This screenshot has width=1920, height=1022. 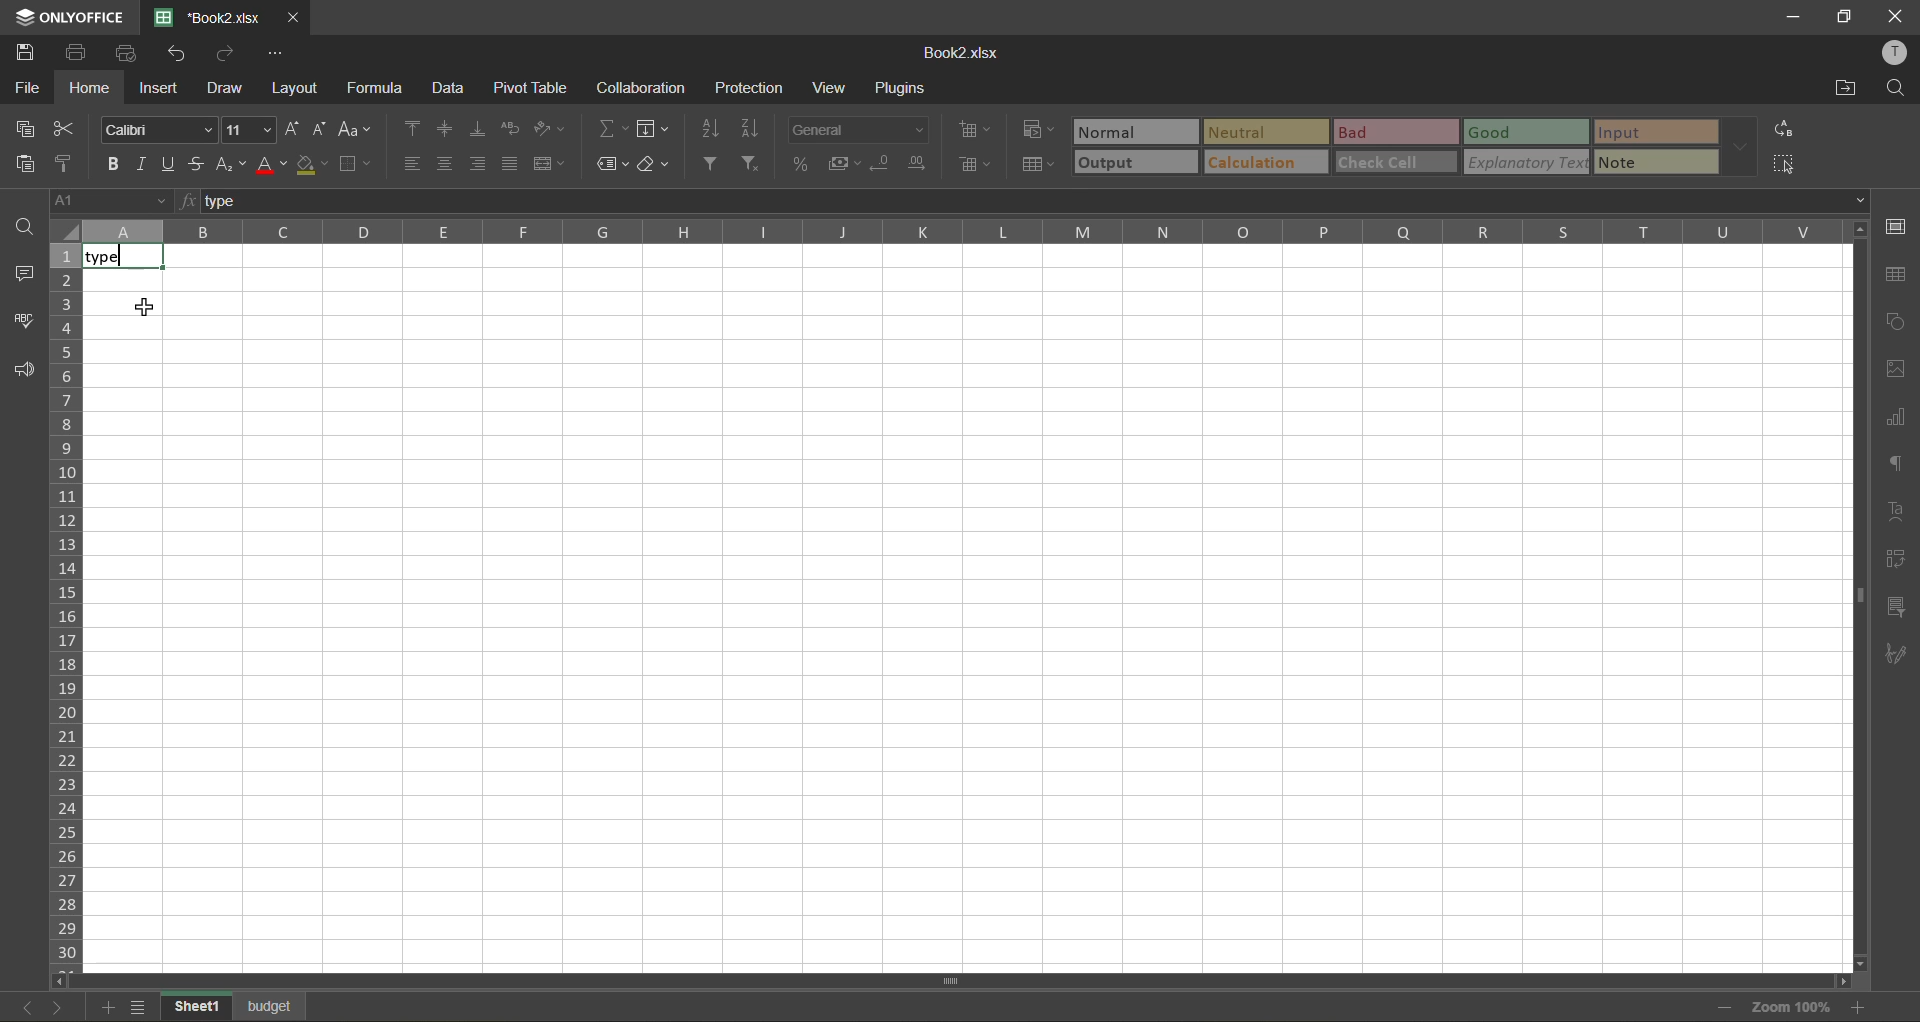 I want to click on comments, so click(x=22, y=277).